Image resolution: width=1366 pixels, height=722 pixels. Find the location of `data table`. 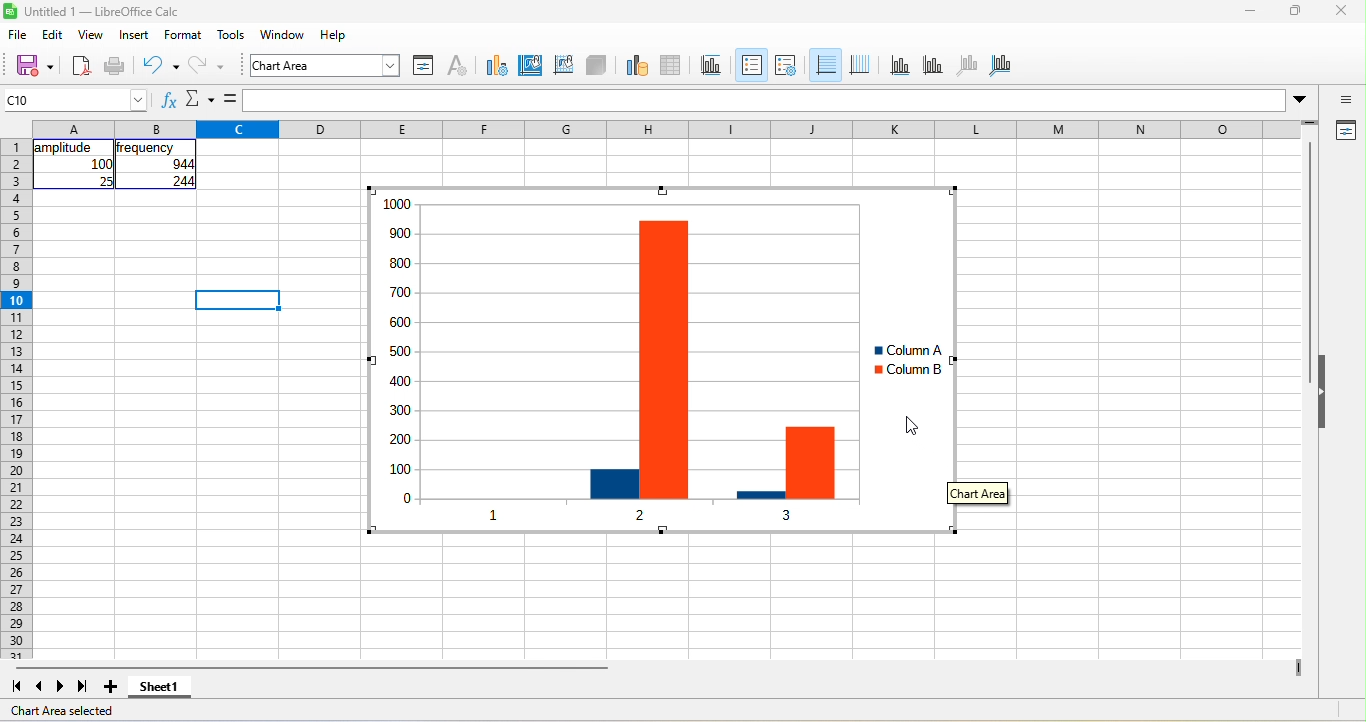

data table is located at coordinates (672, 66).